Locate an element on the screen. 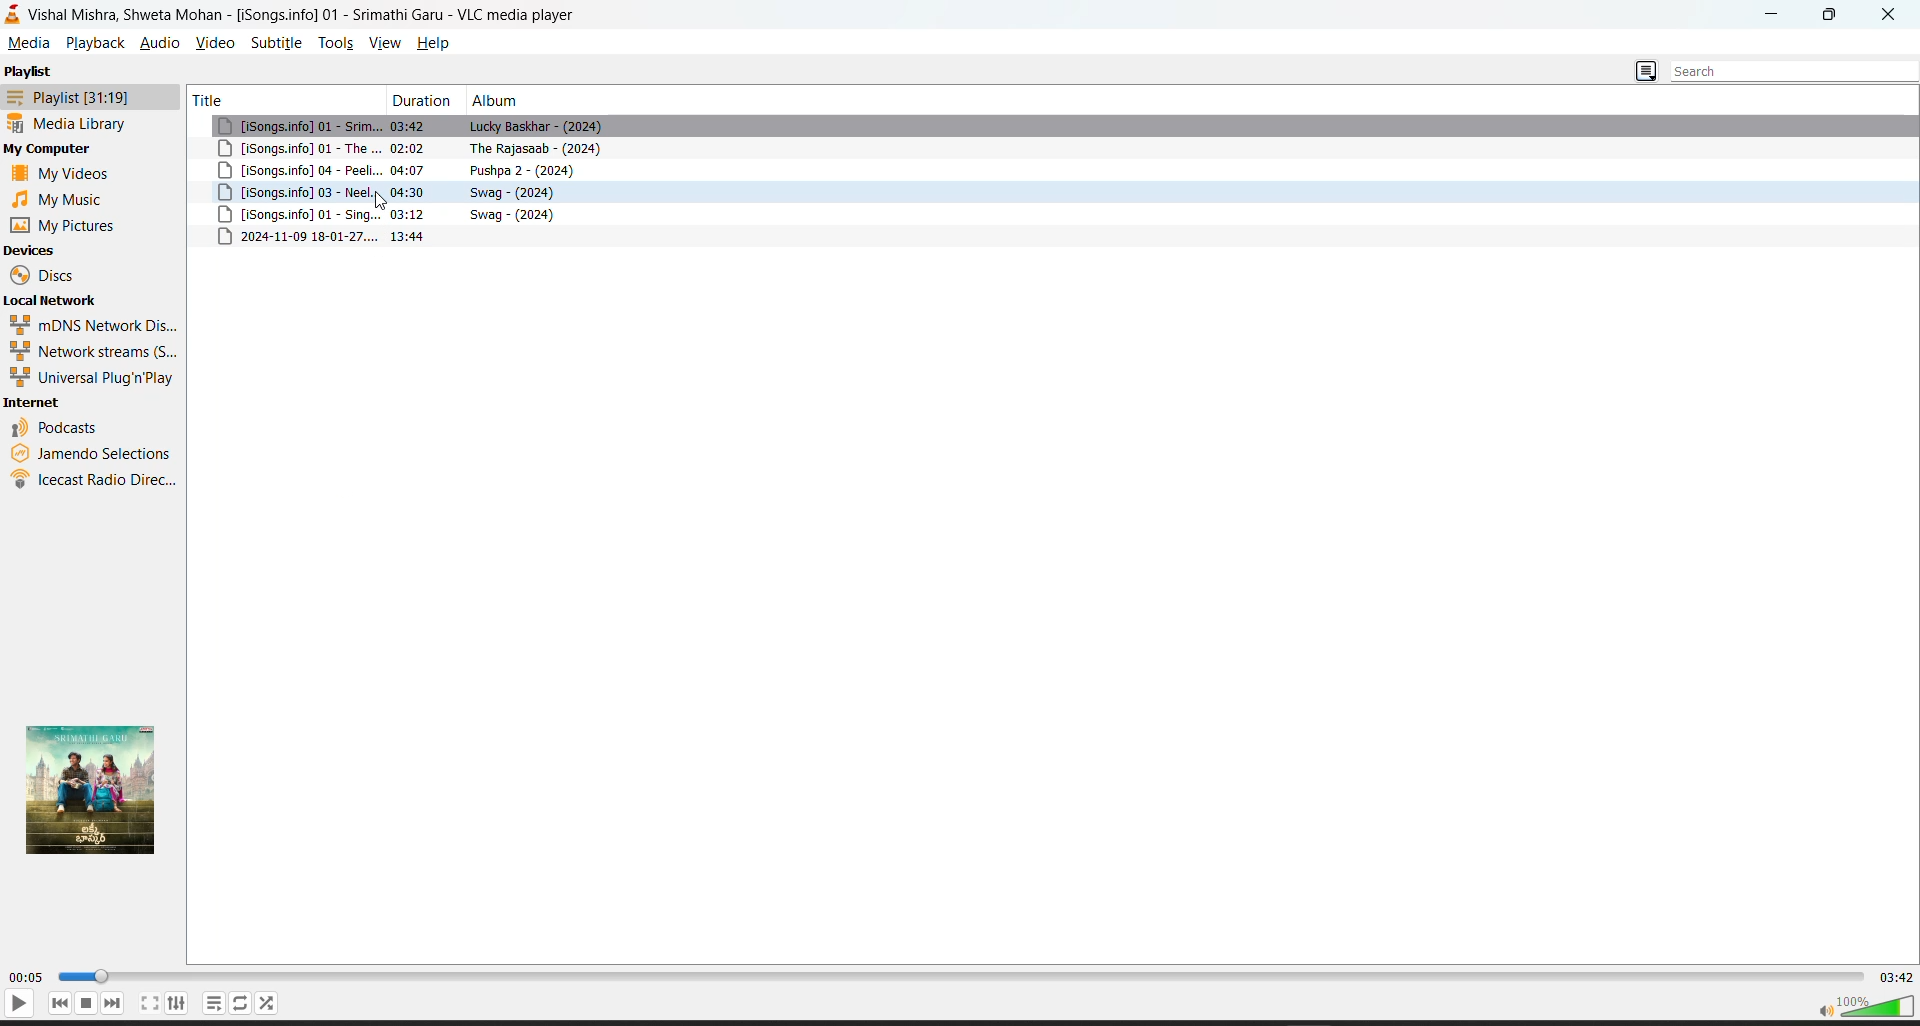 This screenshot has height=1026, width=1920. song is located at coordinates (1053, 171).